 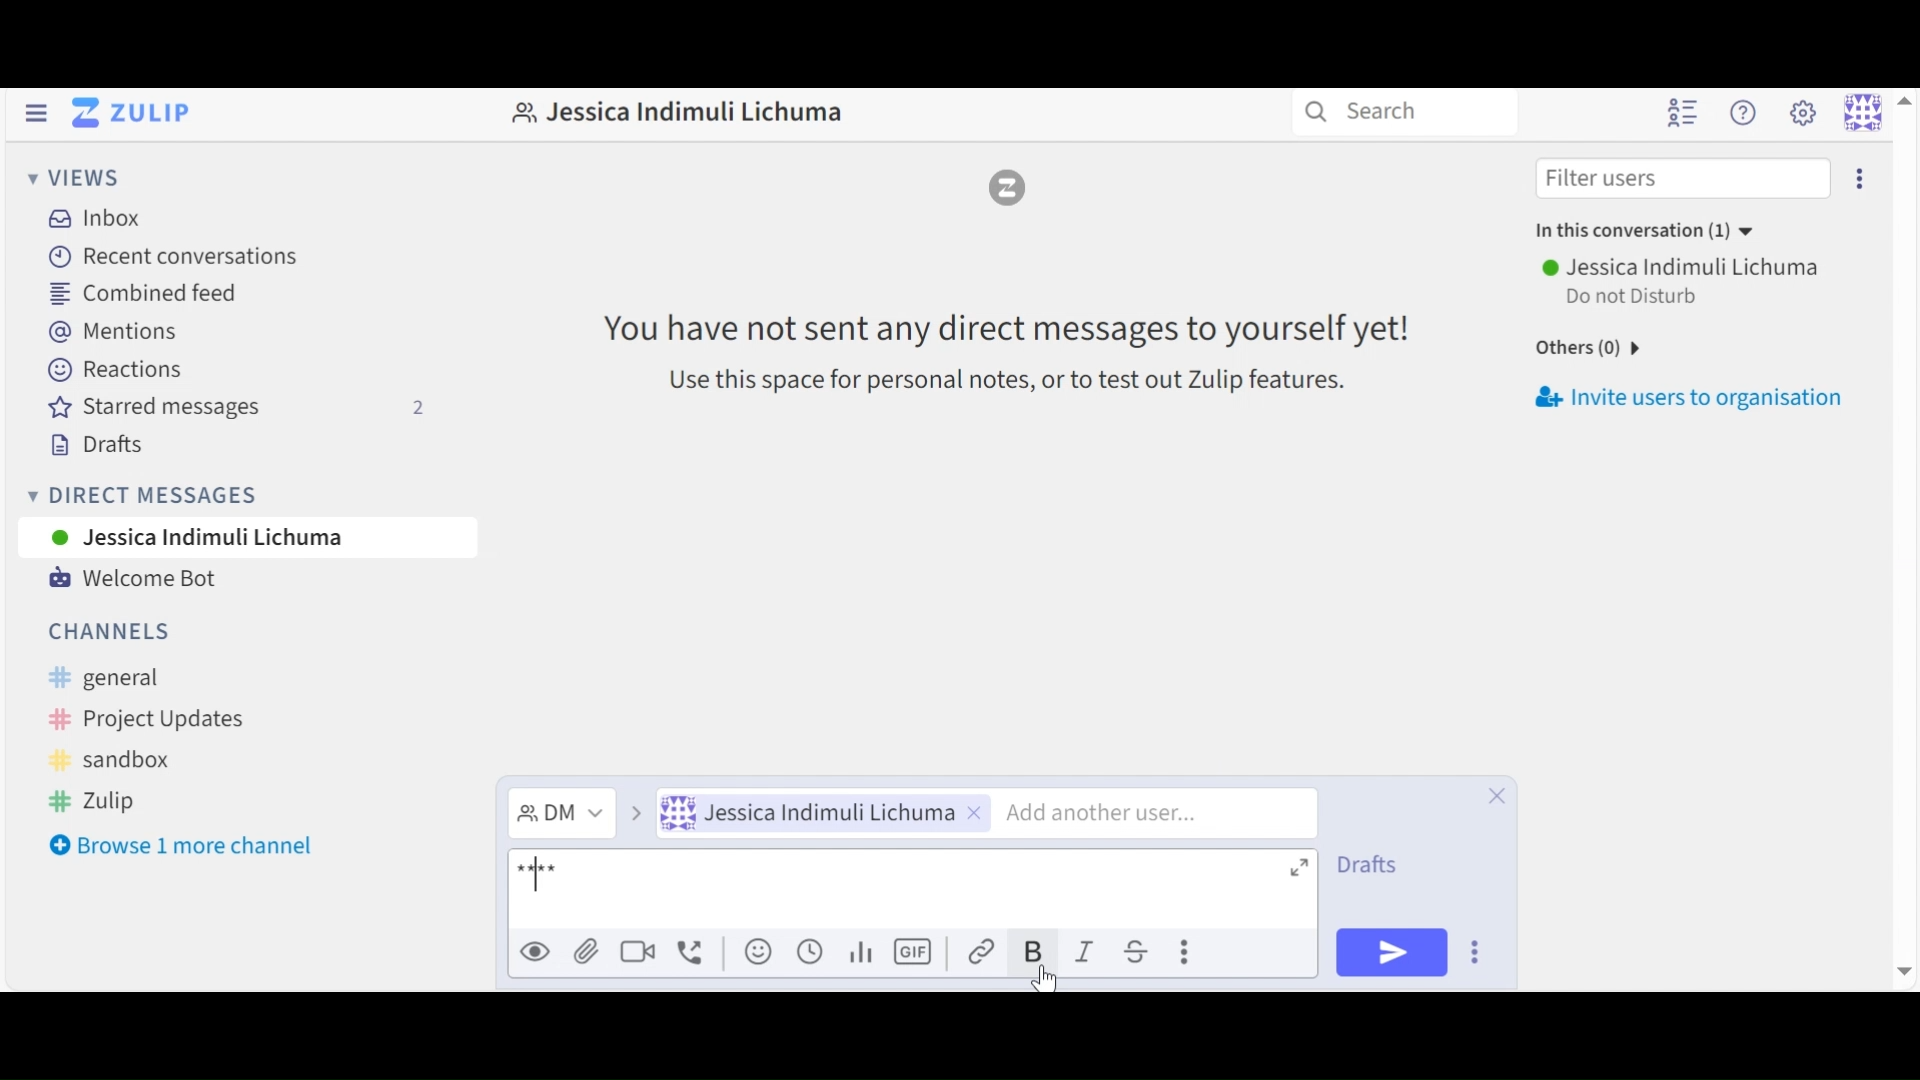 I want to click on sandbox, so click(x=118, y=760).